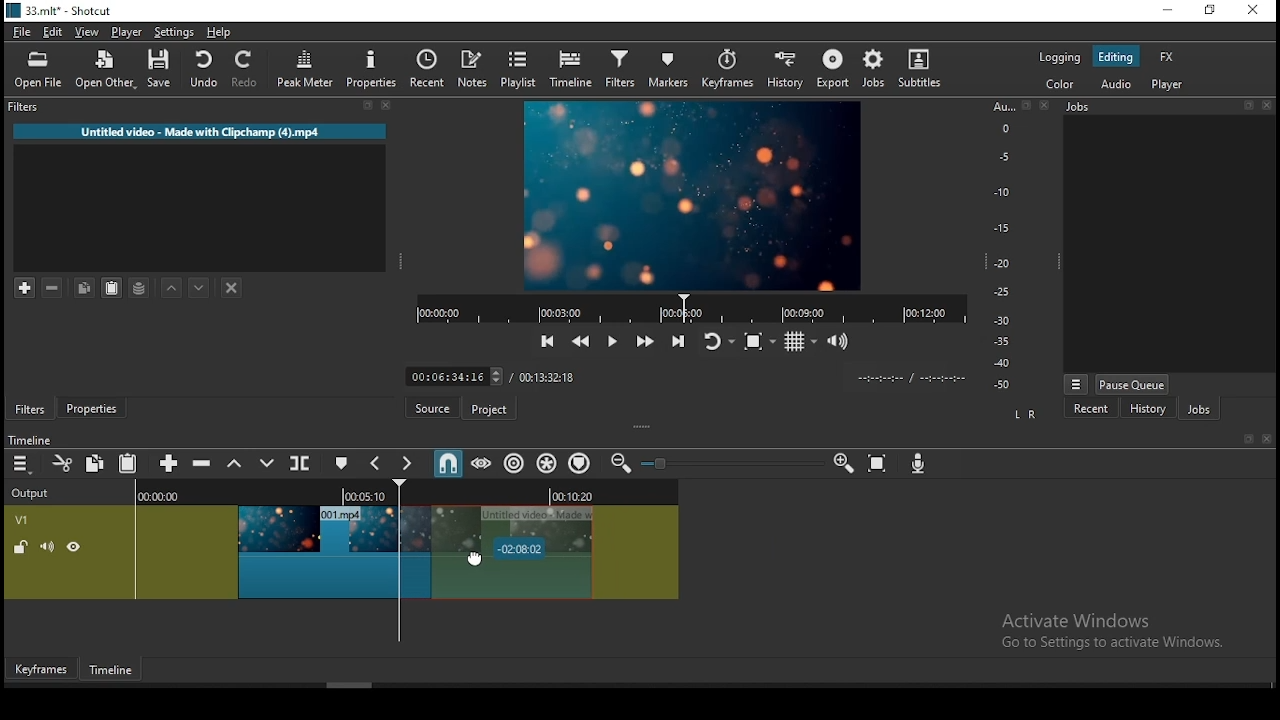  I want to click on create/edit marker, so click(344, 464).